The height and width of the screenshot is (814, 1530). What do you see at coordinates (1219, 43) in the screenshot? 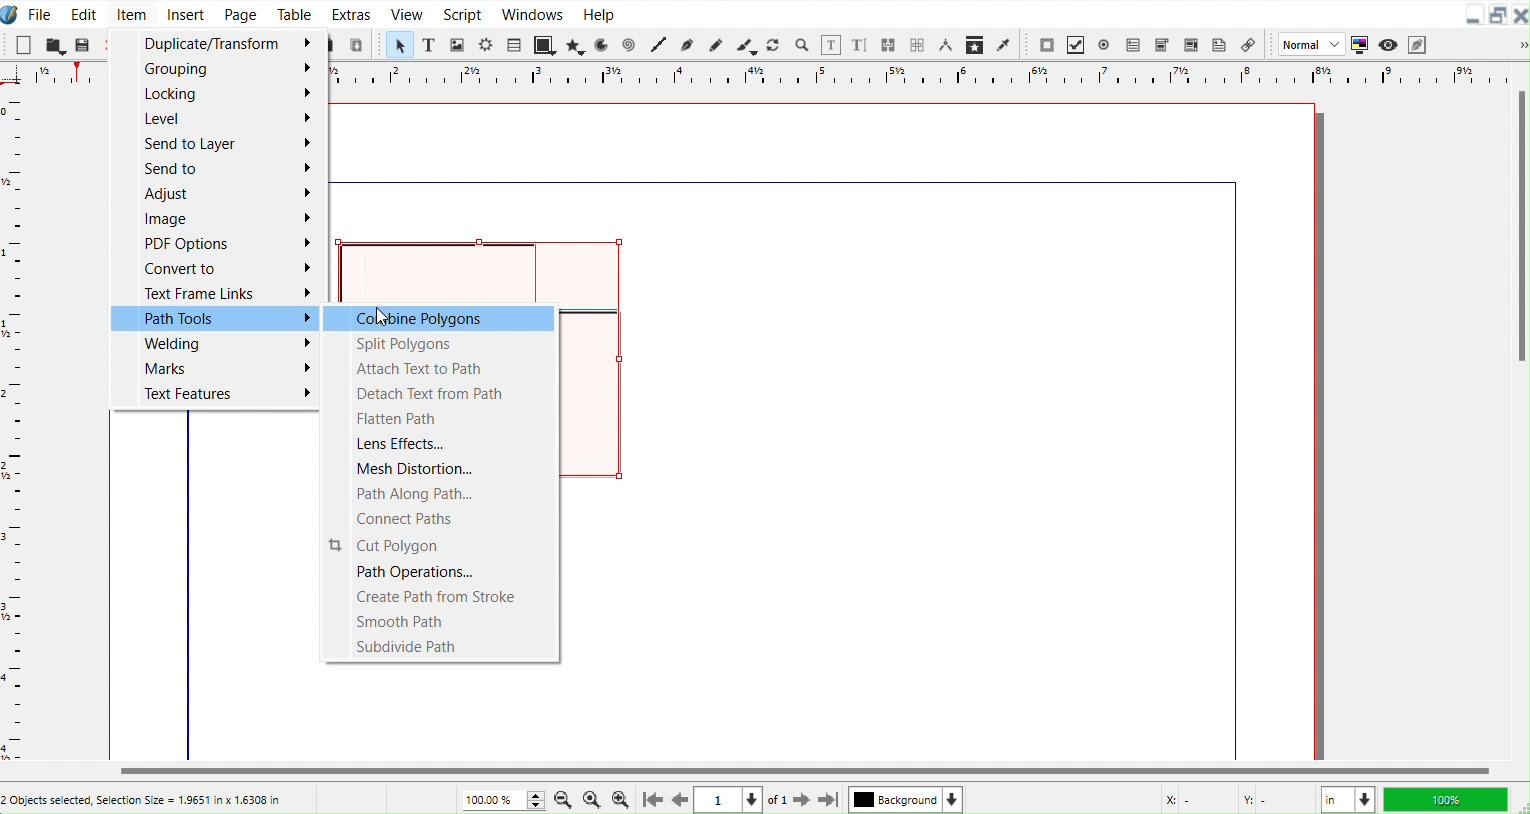
I see `Text Annotation` at bounding box center [1219, 43].